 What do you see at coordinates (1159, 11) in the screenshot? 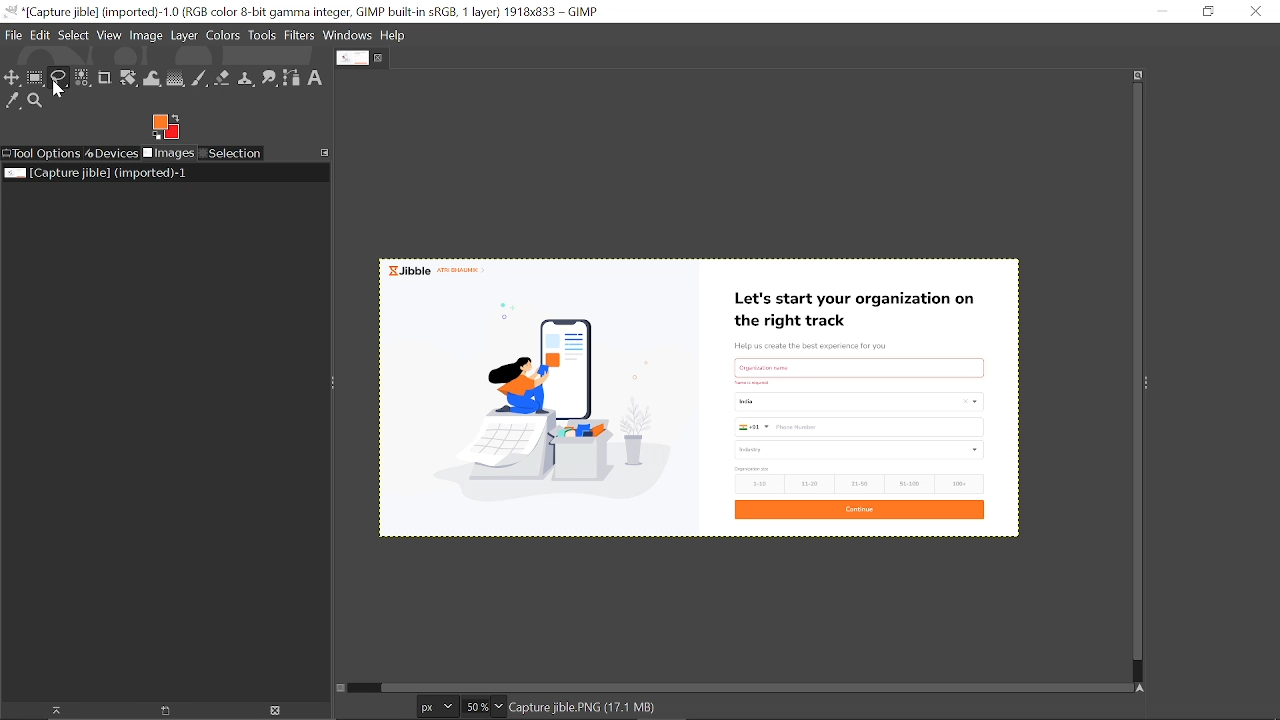
I see `Minimize` at bounding box center [1159, 11].